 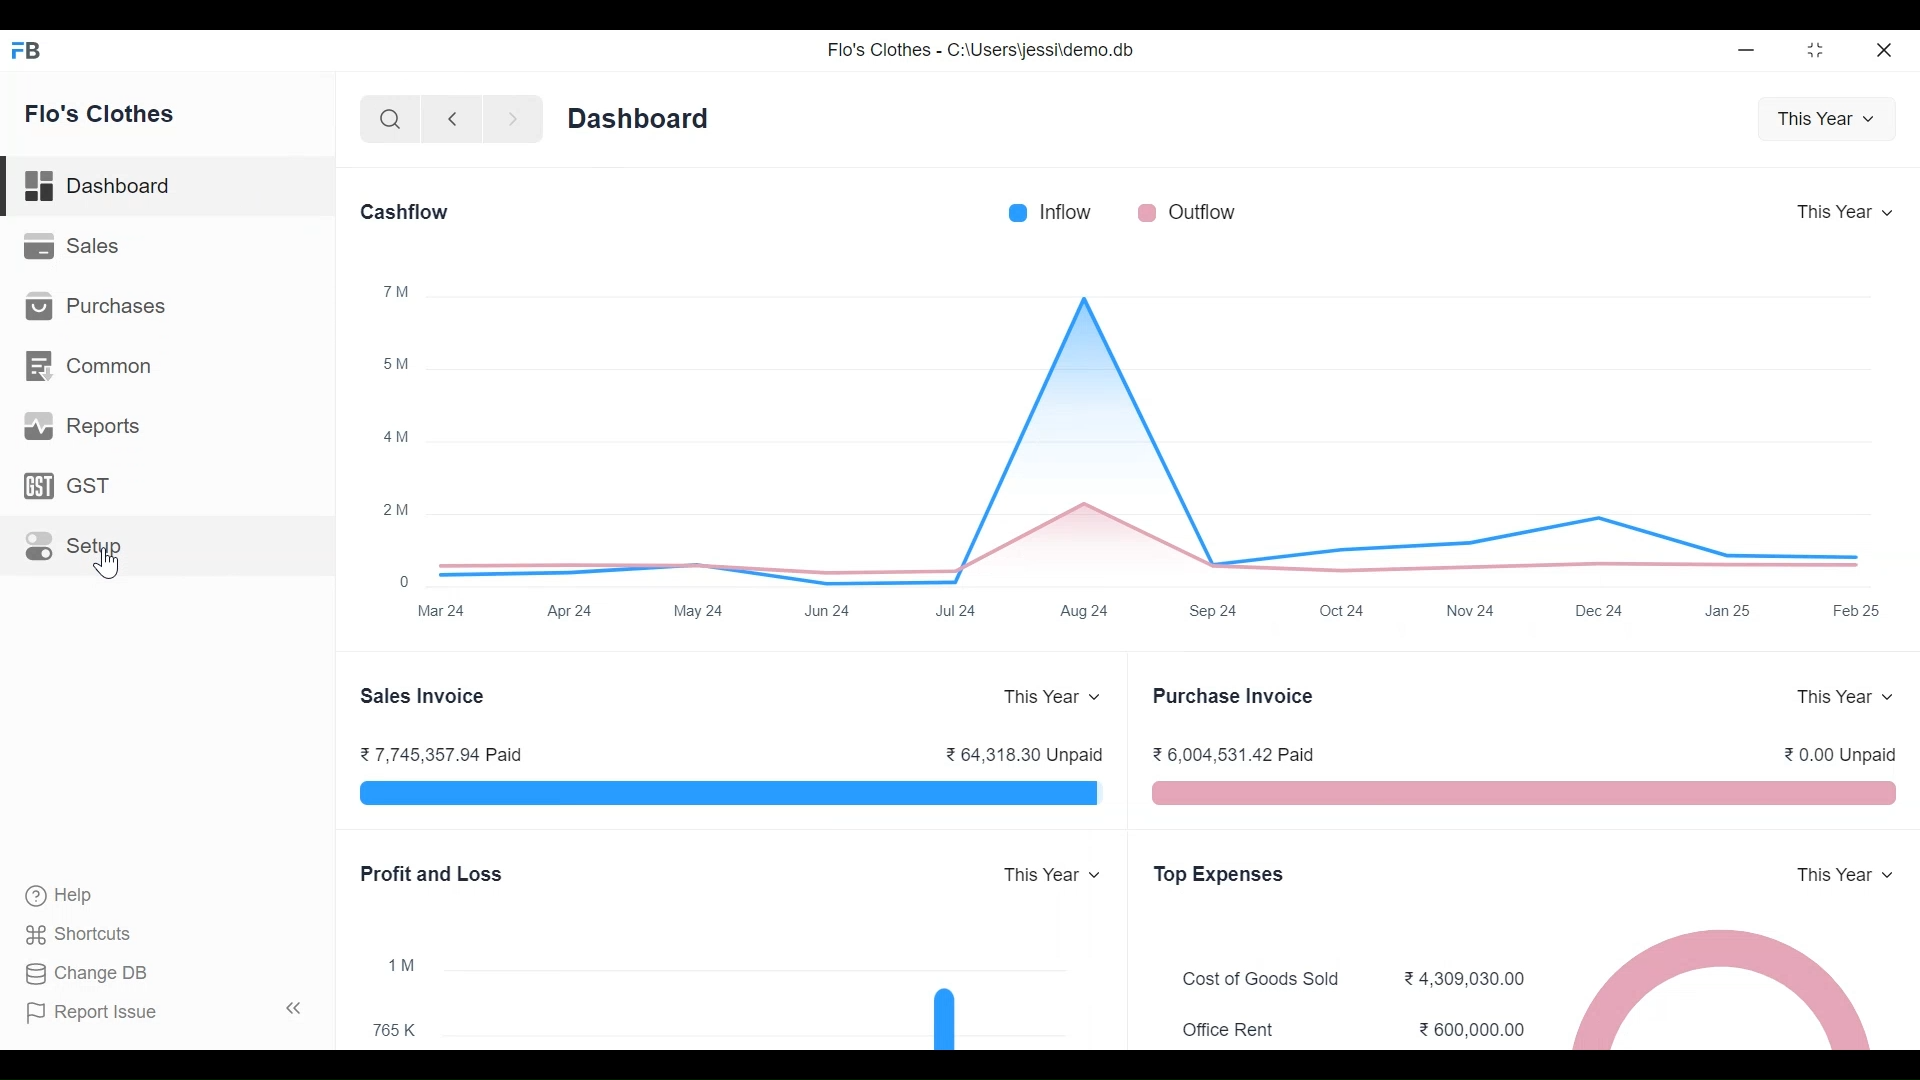 I want to click on close, so click(x=1883, y=49).